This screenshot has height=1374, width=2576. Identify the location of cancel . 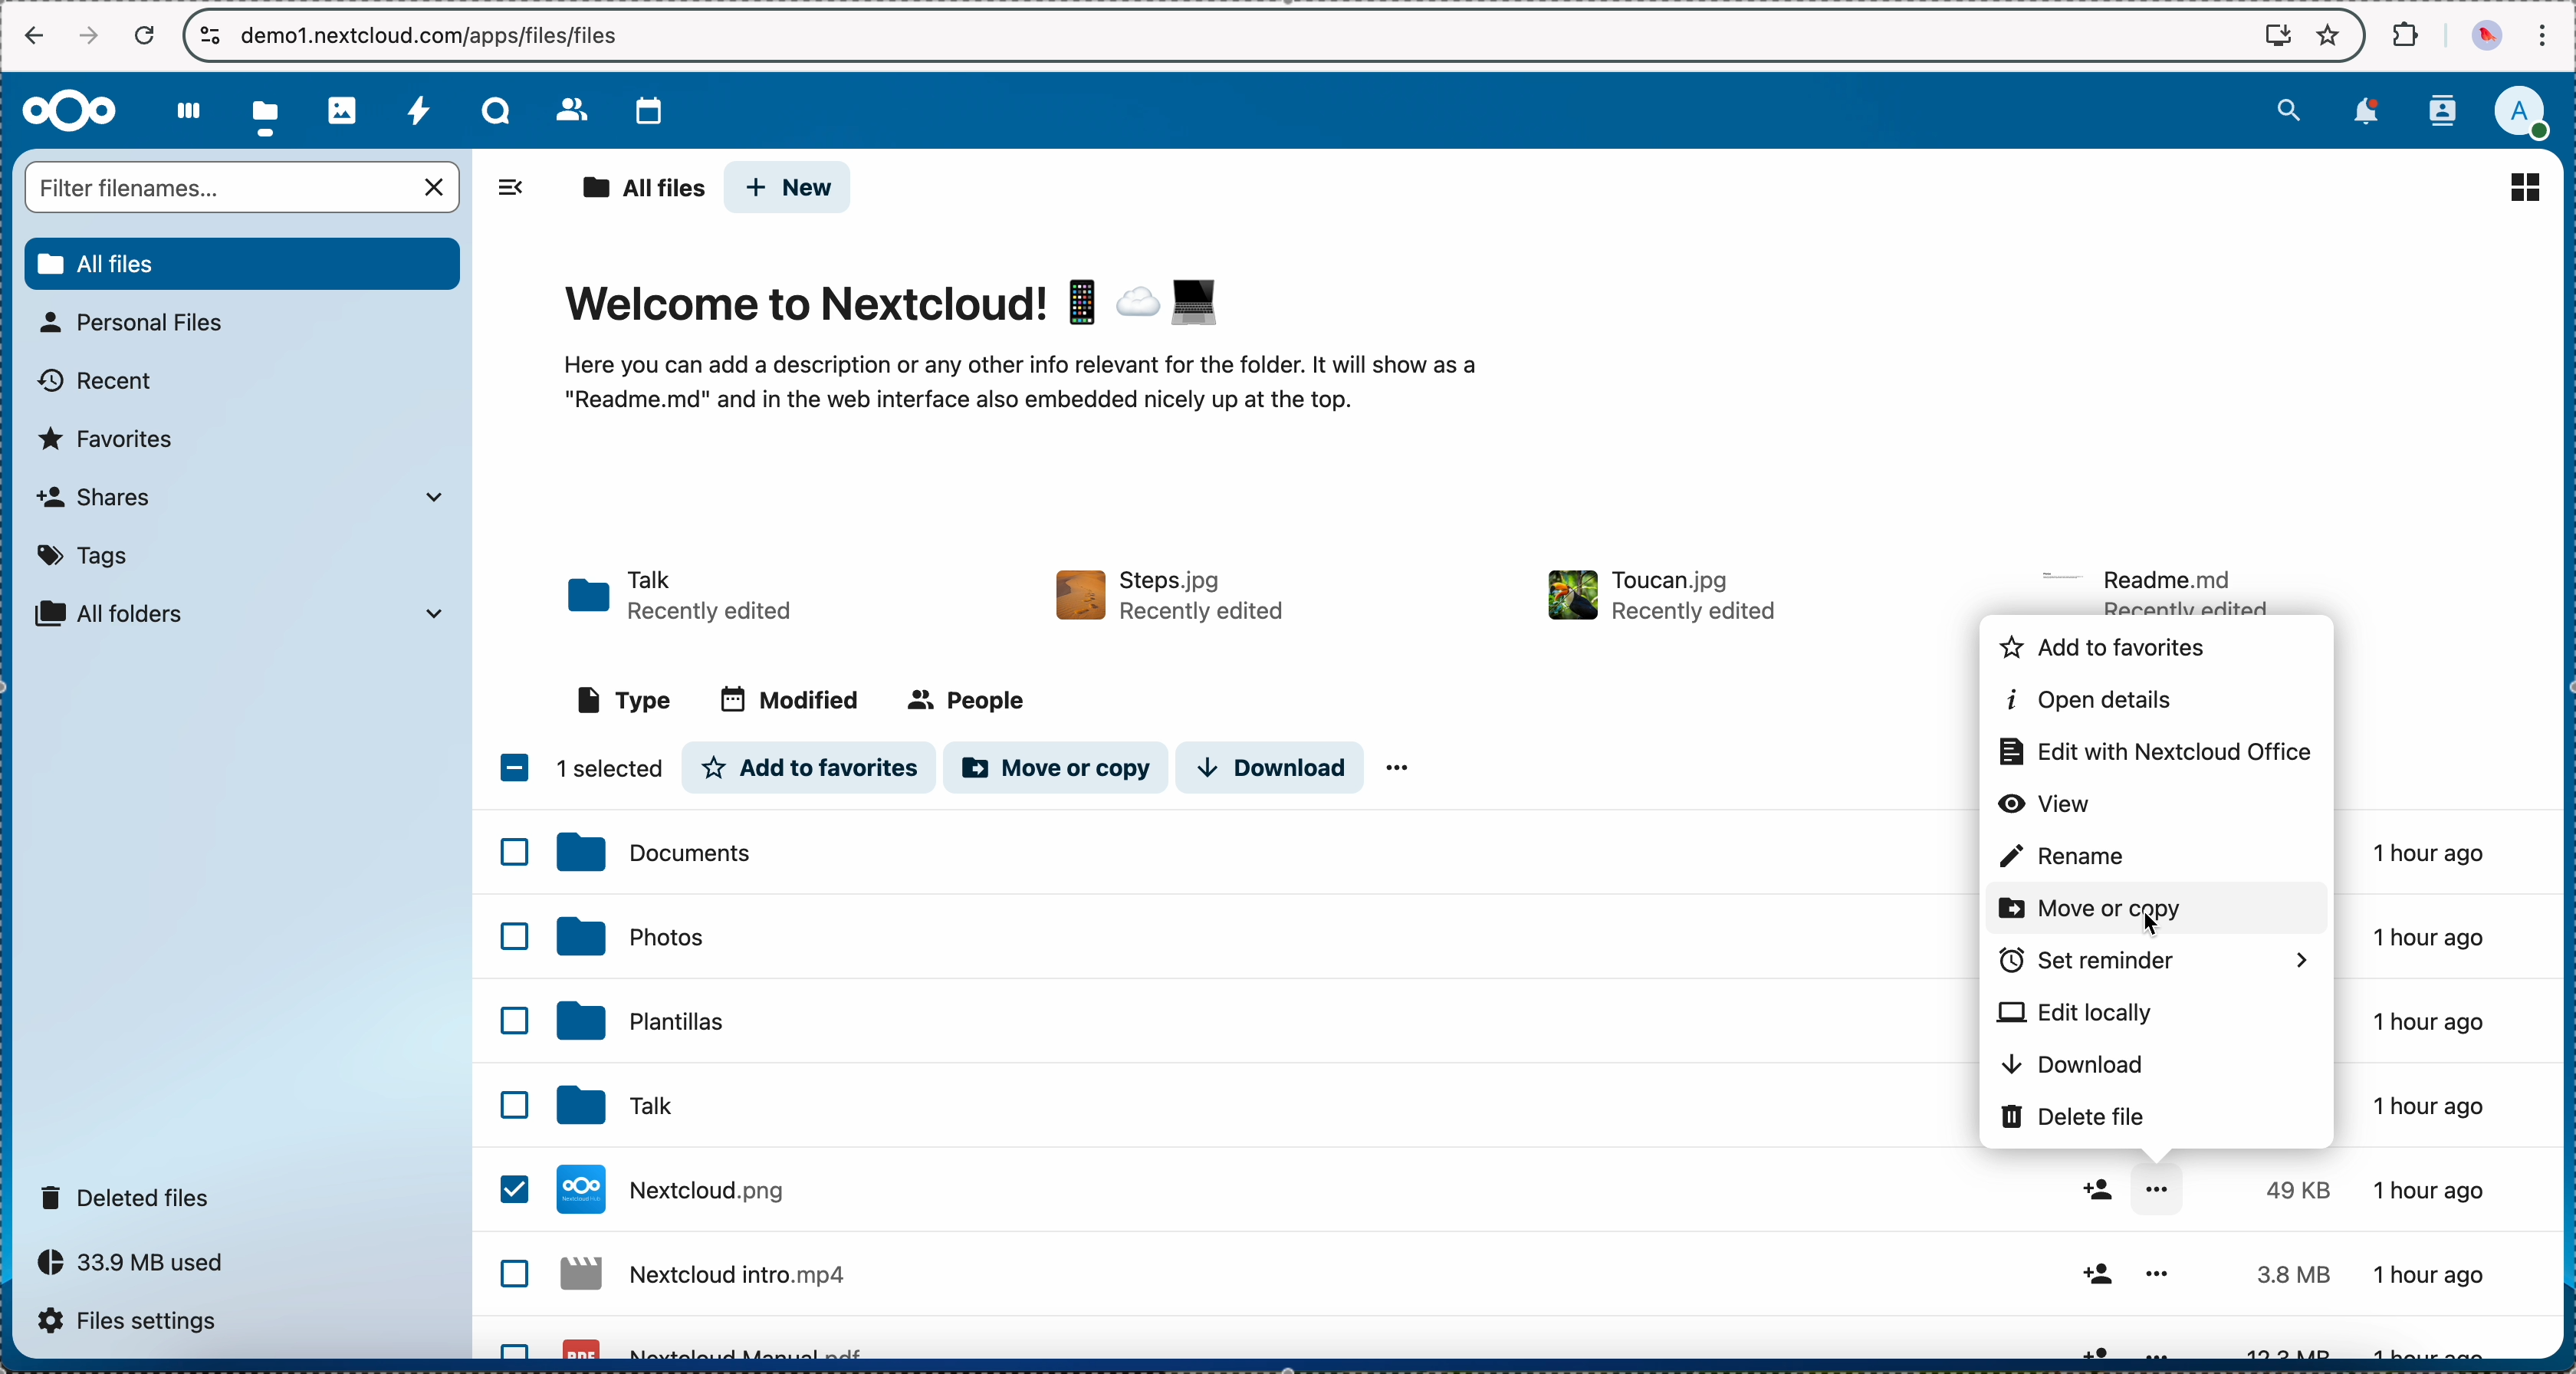
(145, 35).